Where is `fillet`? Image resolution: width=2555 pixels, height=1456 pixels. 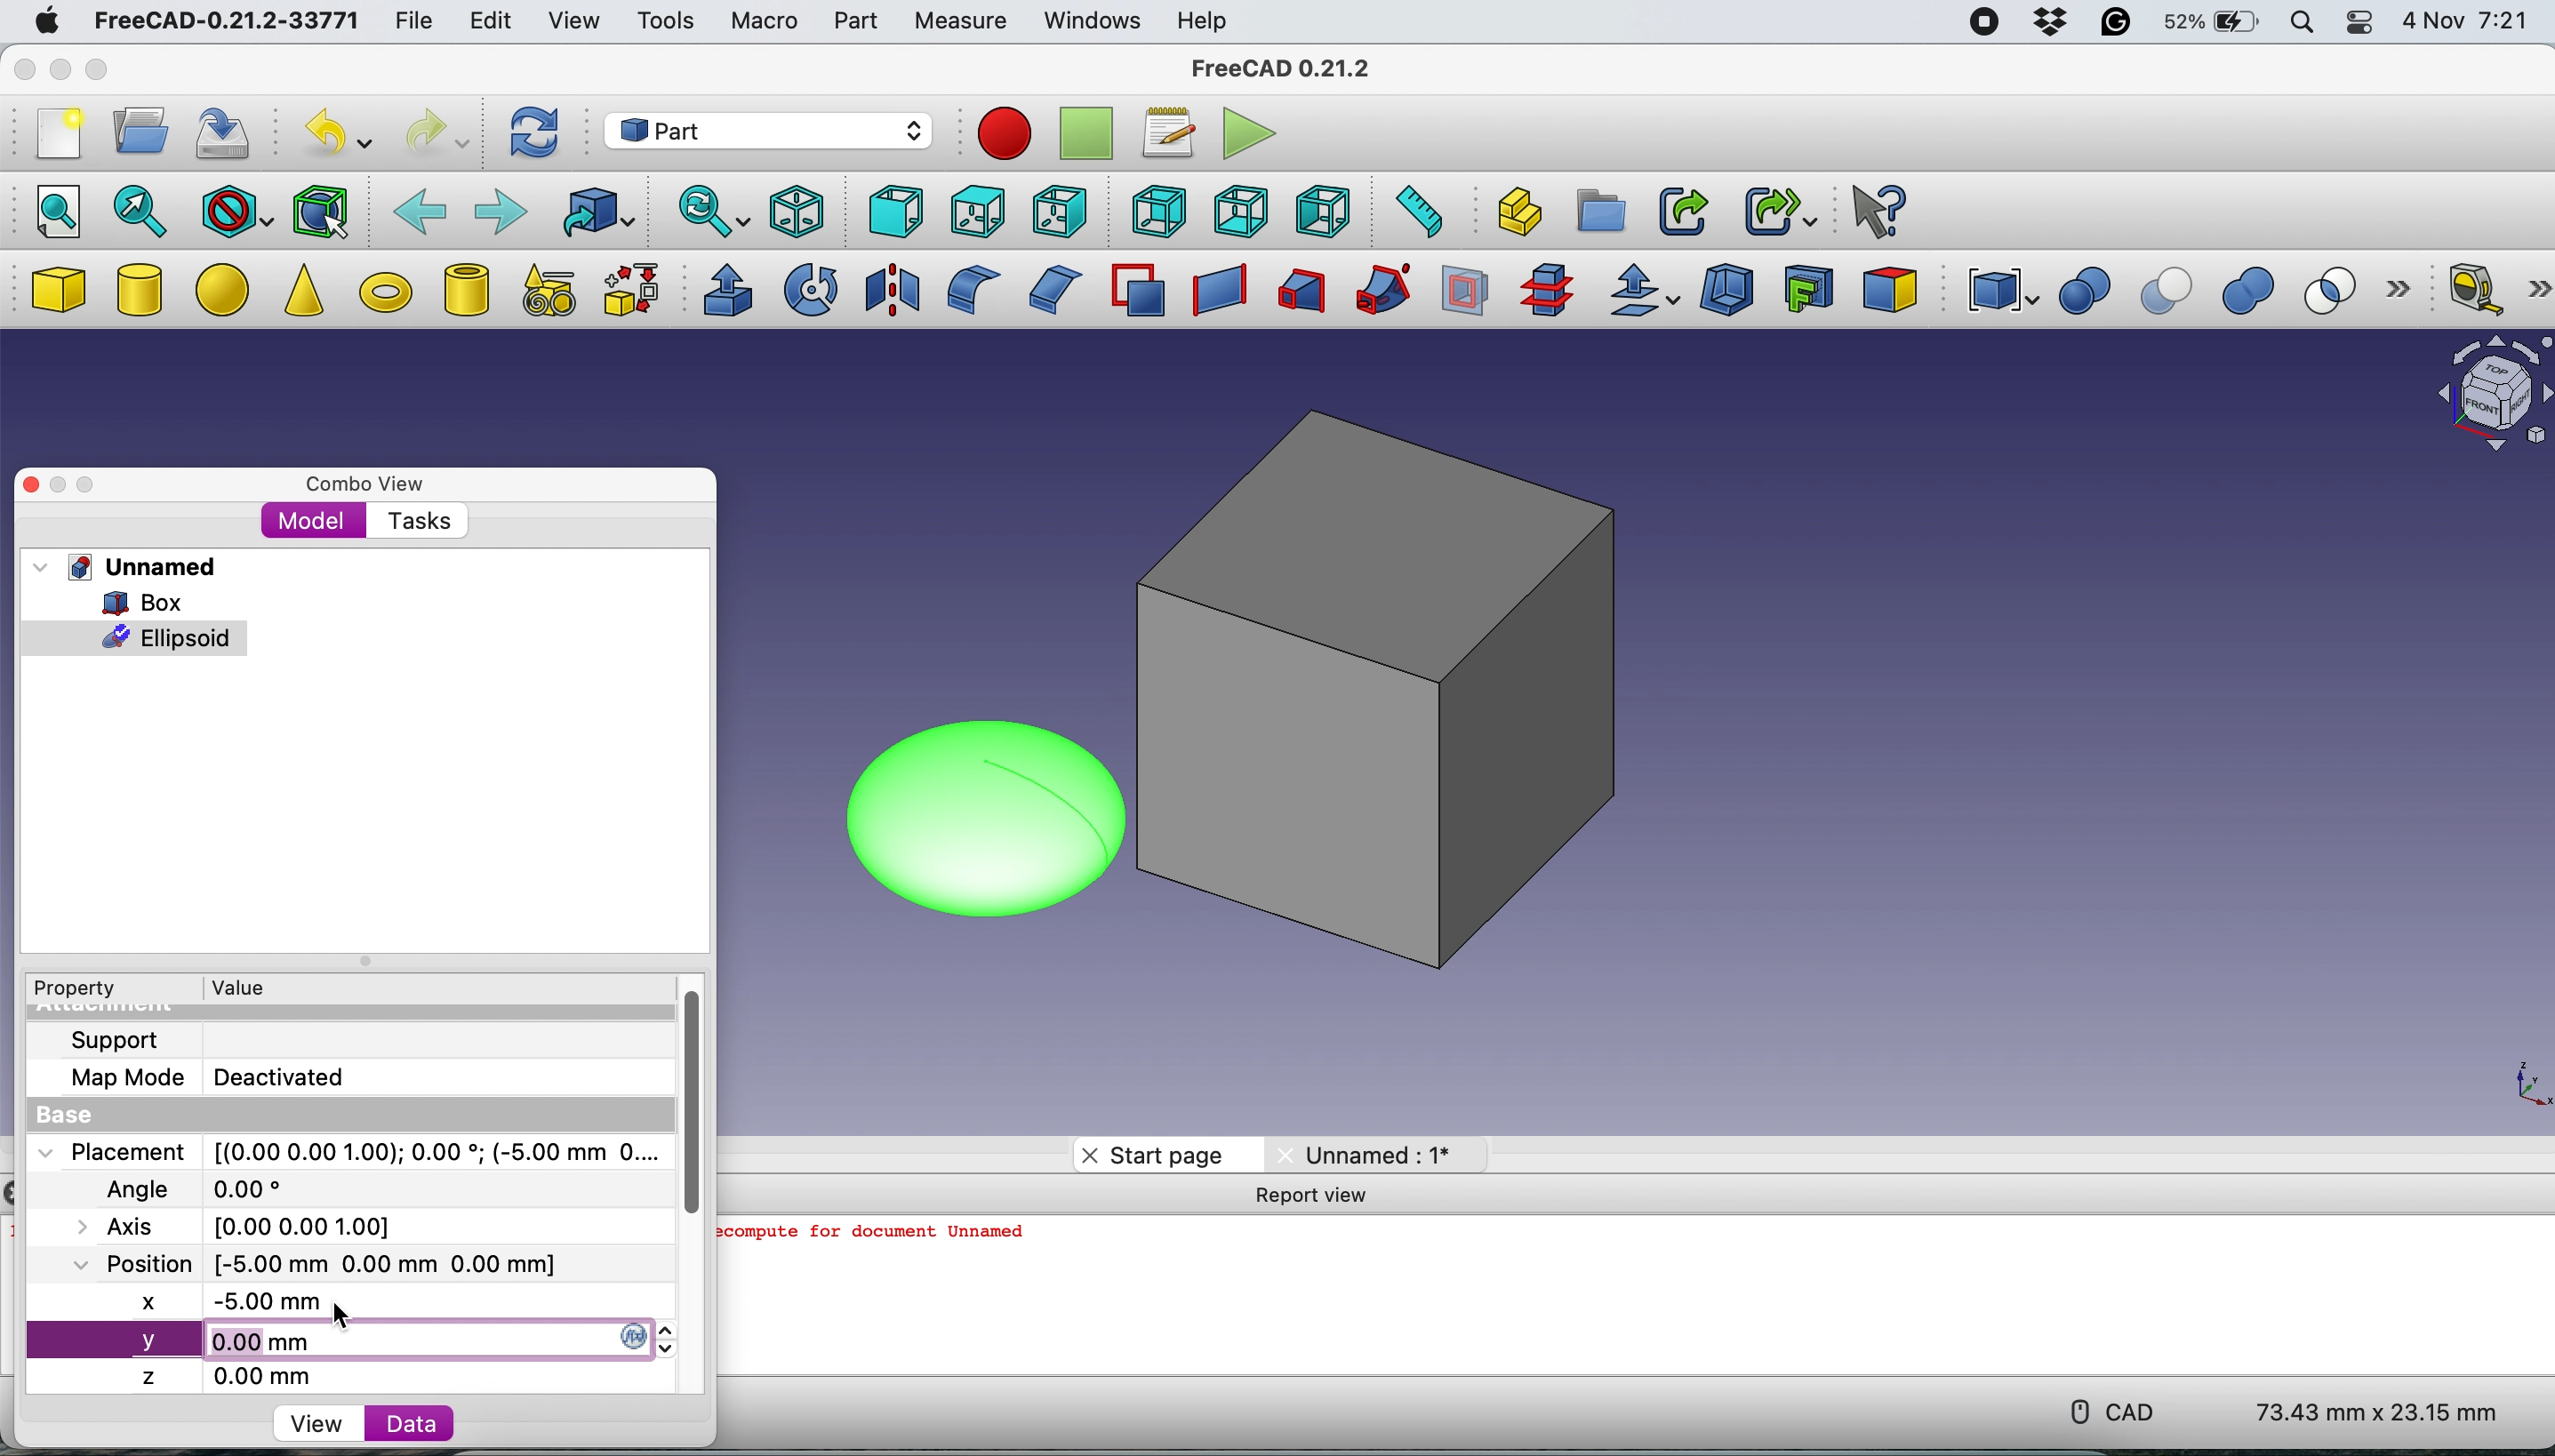
fillet is located at coordinates (966, 290).